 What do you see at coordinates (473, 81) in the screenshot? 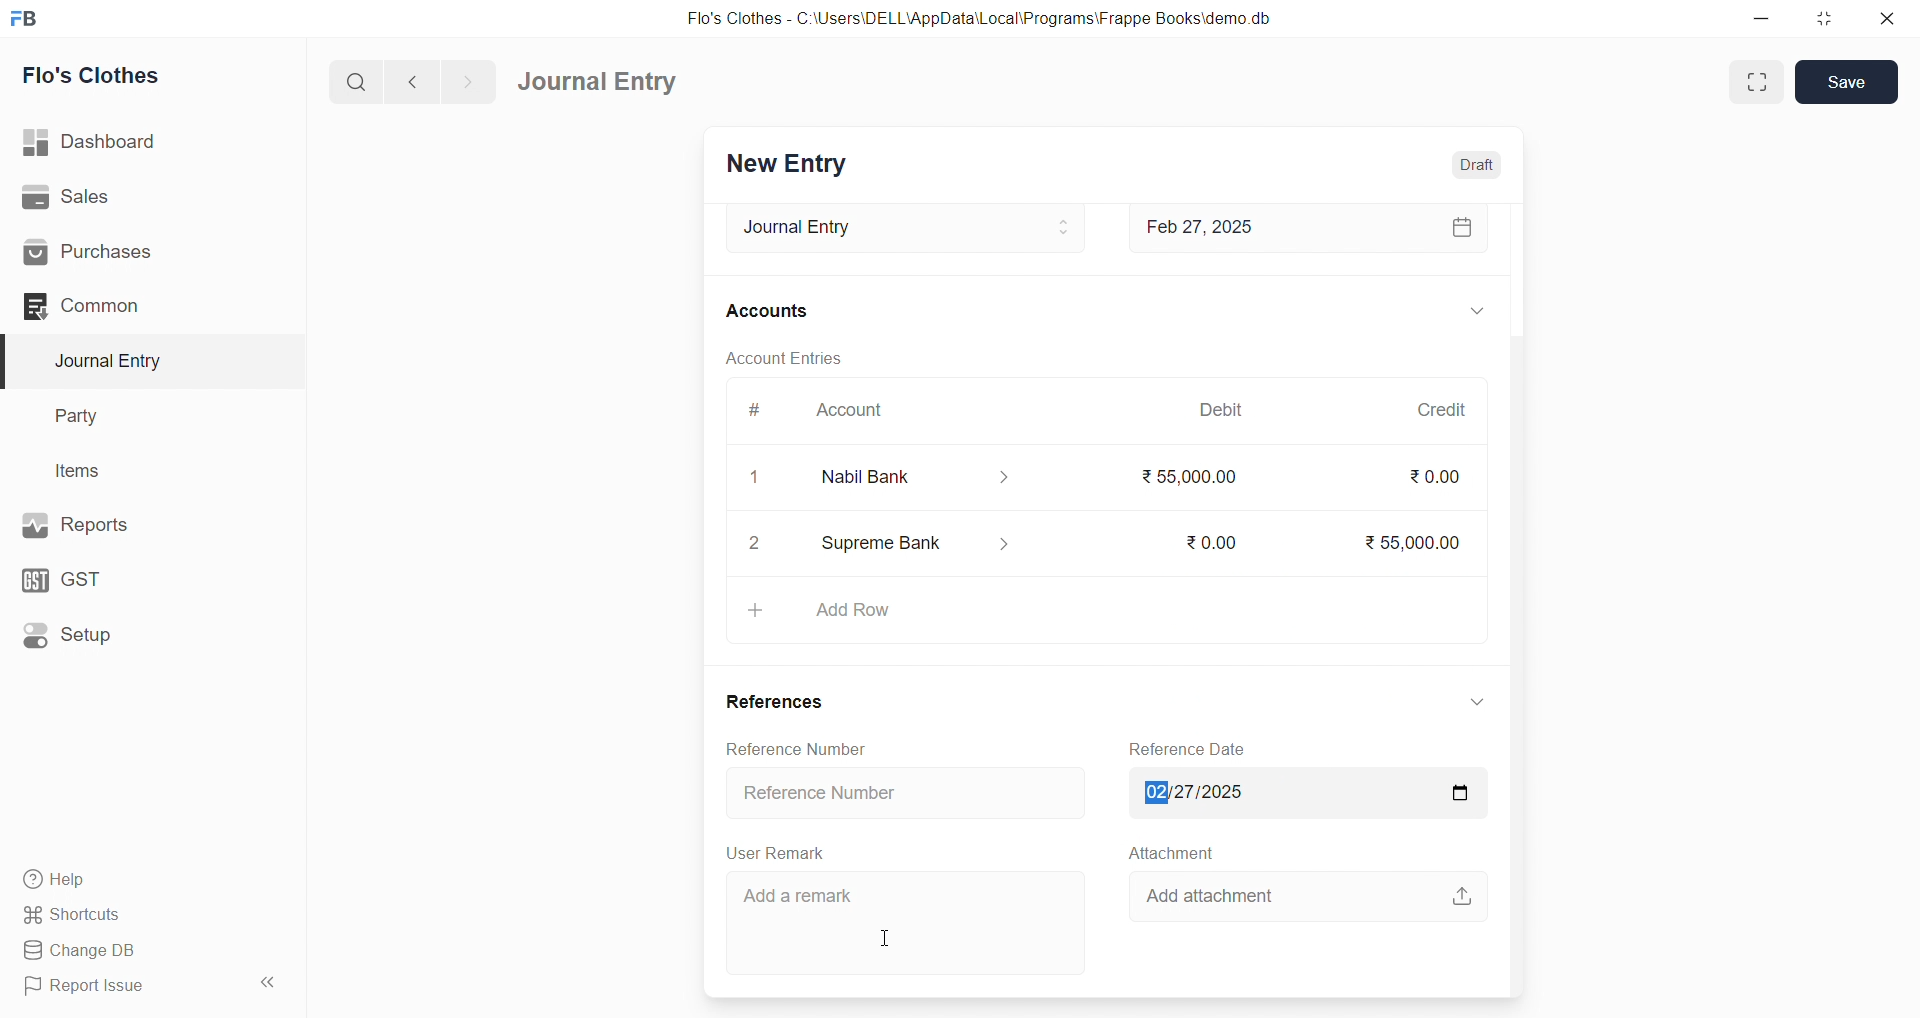
I see `navigate forward` at bounding box center [473, 81].